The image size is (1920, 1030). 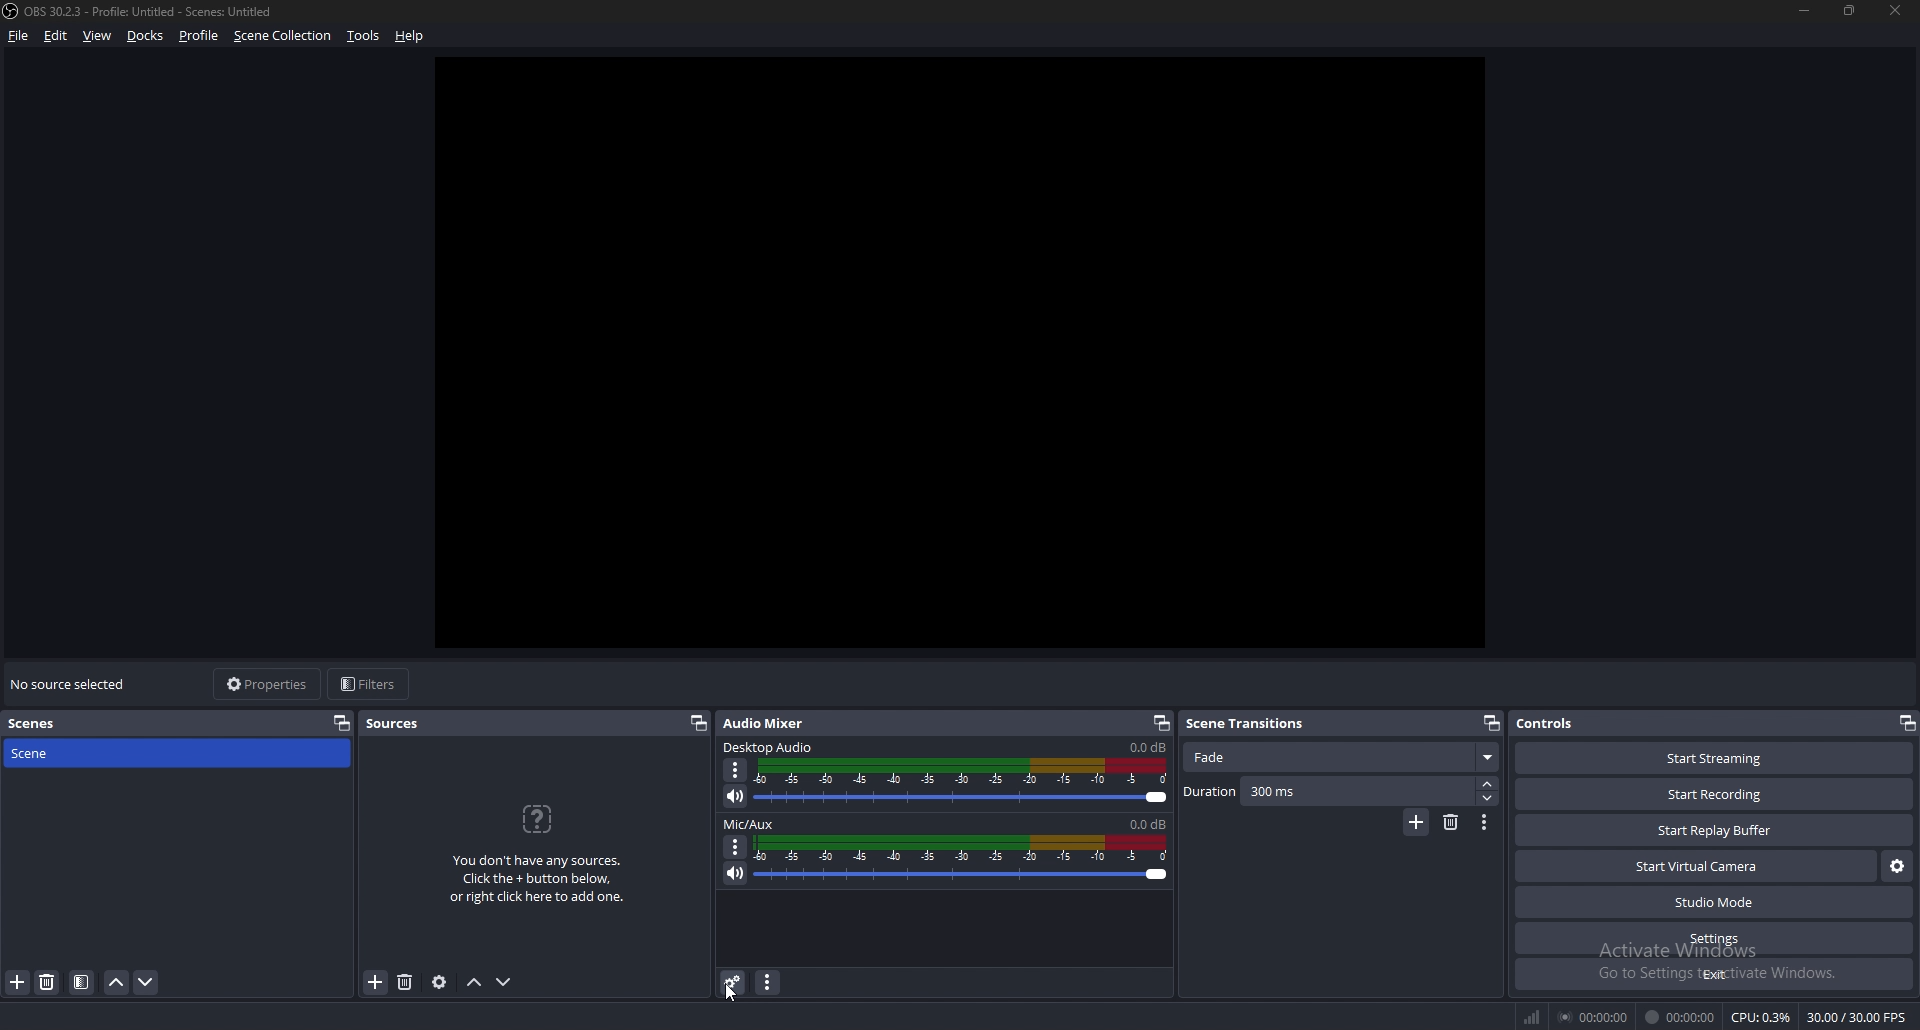 I want to click on volume adjust, so click(x=962, y=858).